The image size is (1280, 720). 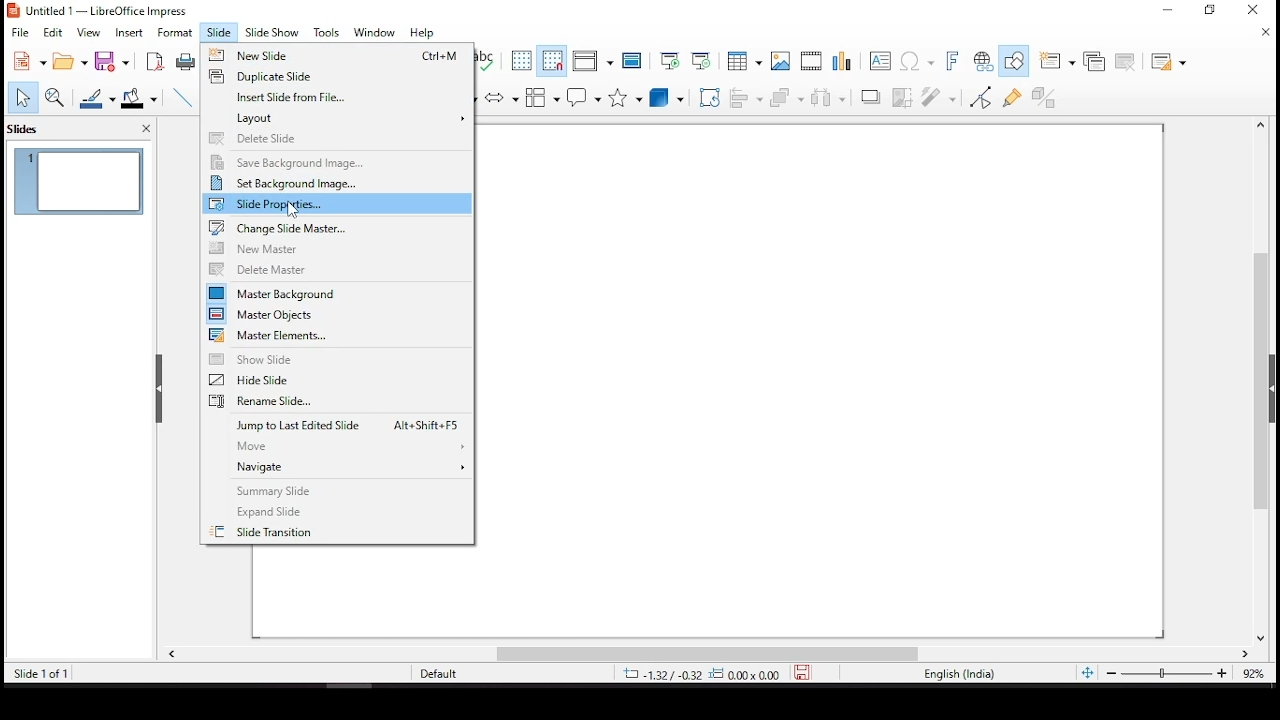 What do you see at coordinates (951, 57) in the screenshot?
I see `insert font work text` at bounding box center [951, 57].